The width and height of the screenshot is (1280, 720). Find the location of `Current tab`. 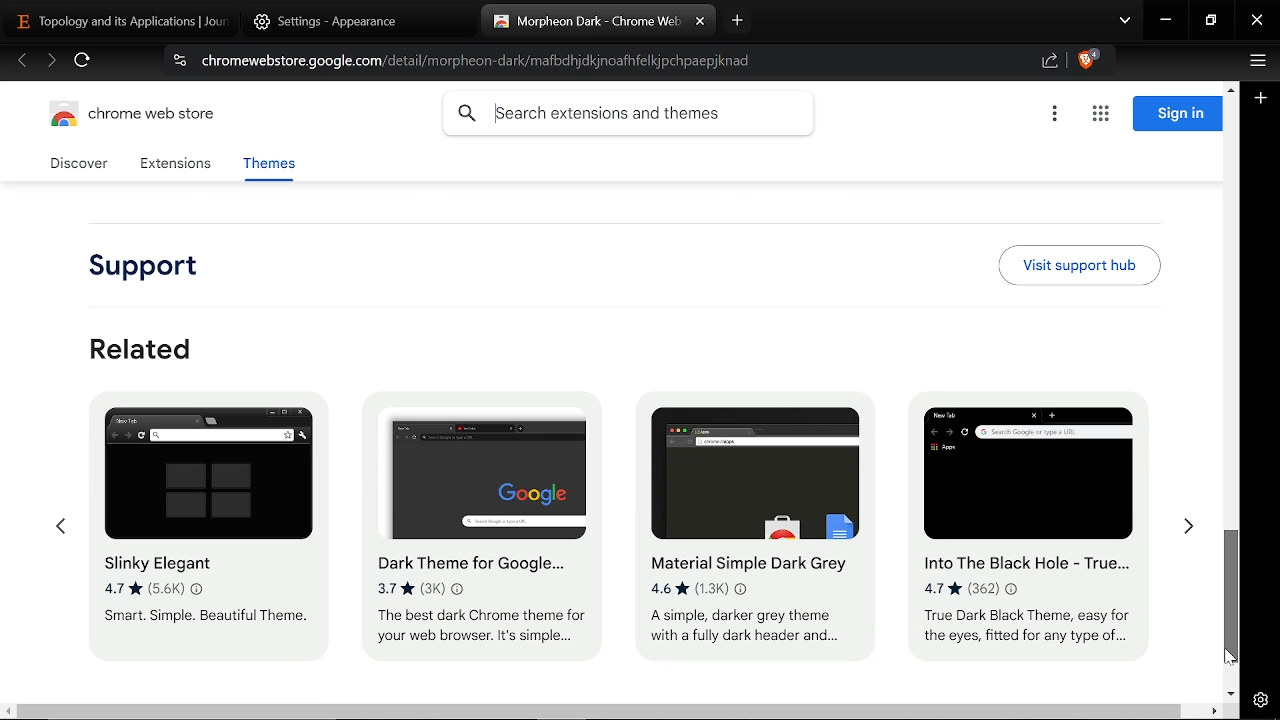

Current tab is located at coordinates (122, 22).